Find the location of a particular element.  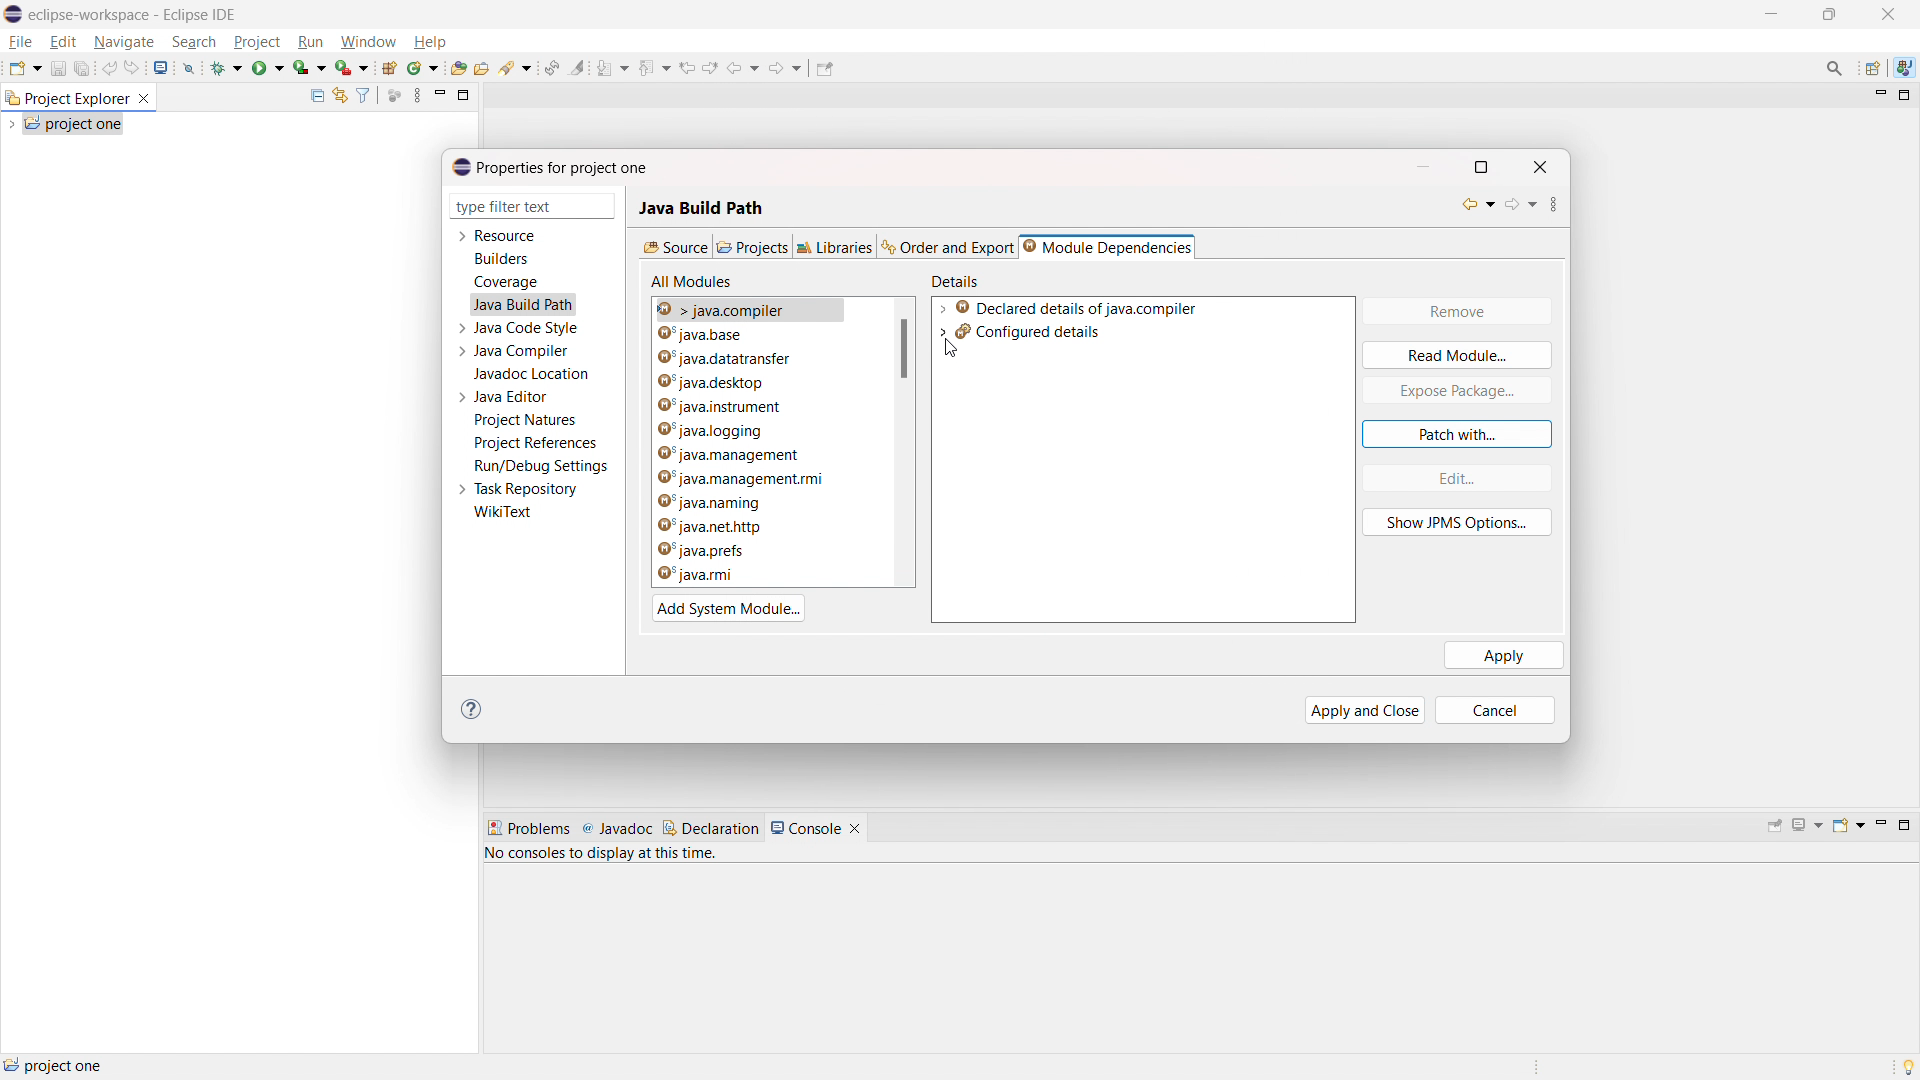

project references is located at coordinates (535, 442).